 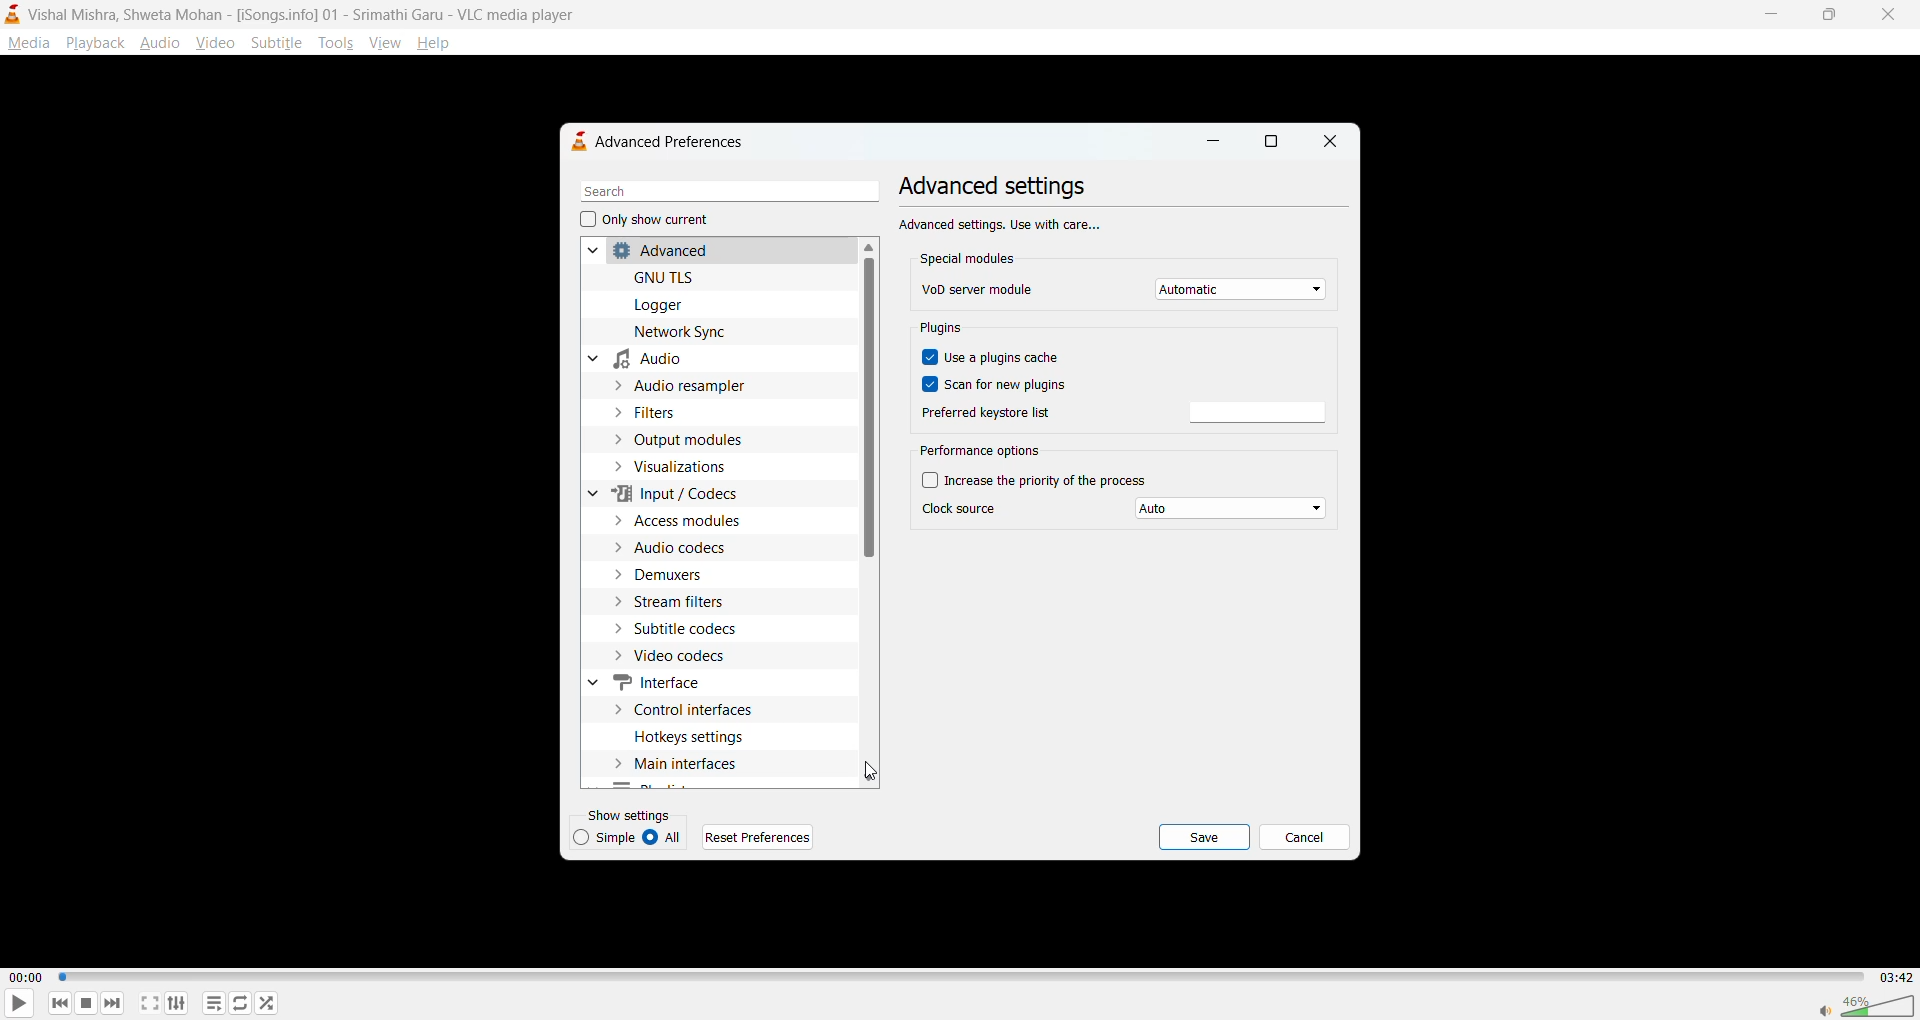 What do you see at coordinates (177, 1002) in the screenshot?
I see `settings` at bounding box center [177, 1002].